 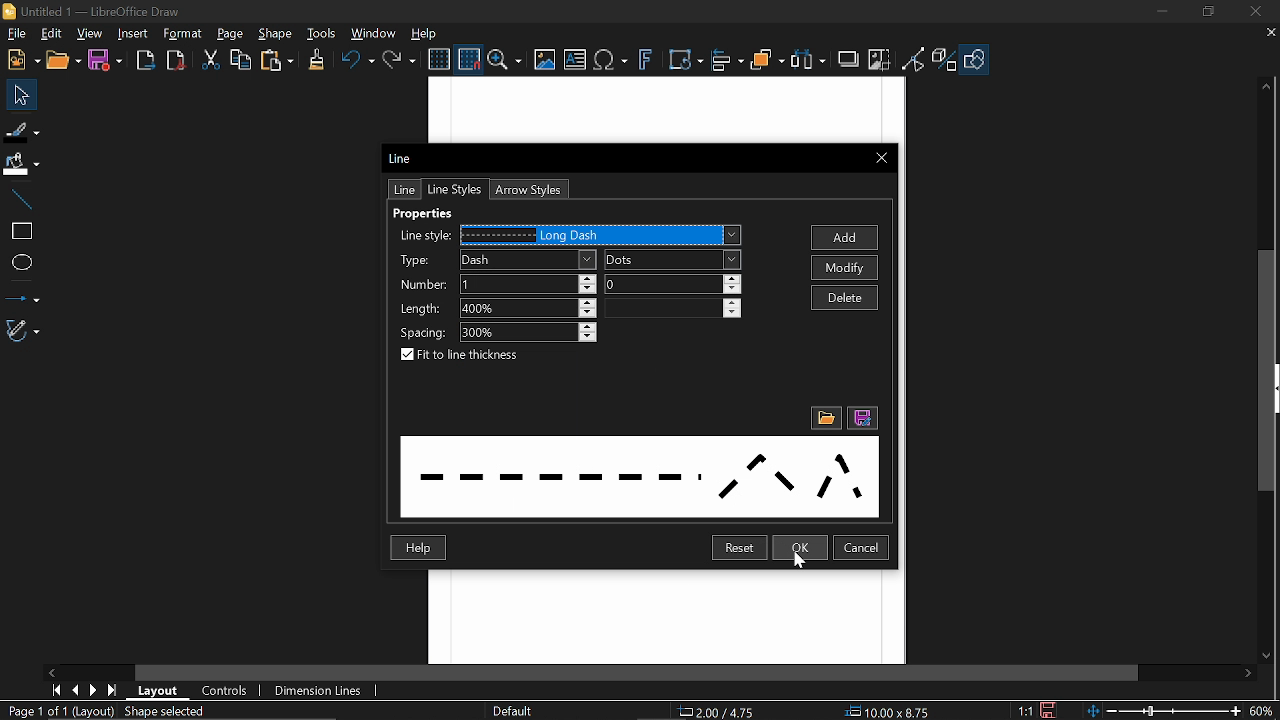 What do you see at coordinates (1164, 12) in the screenshot?
I see `Minimize` at bounding box center [1164, 12].